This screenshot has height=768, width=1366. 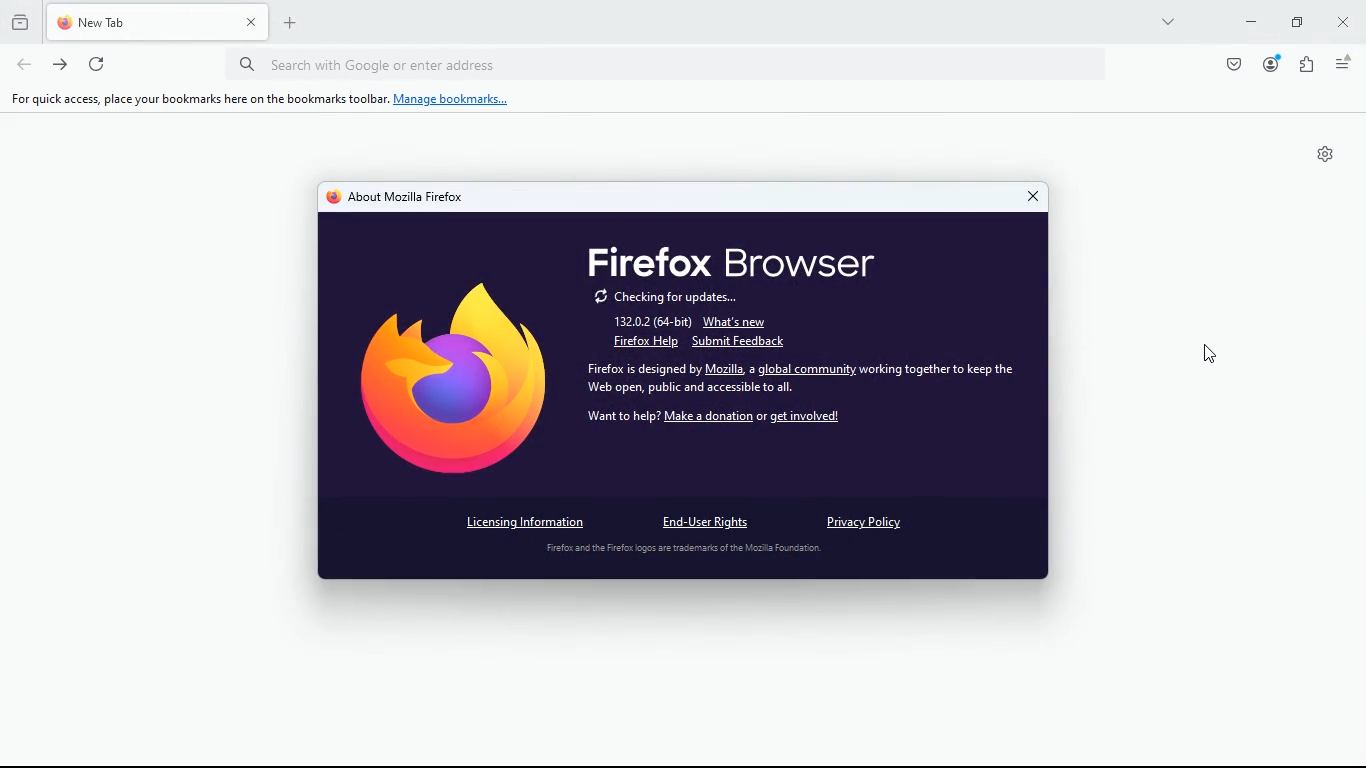 I want to click on tab, so click(x=161, y=22).